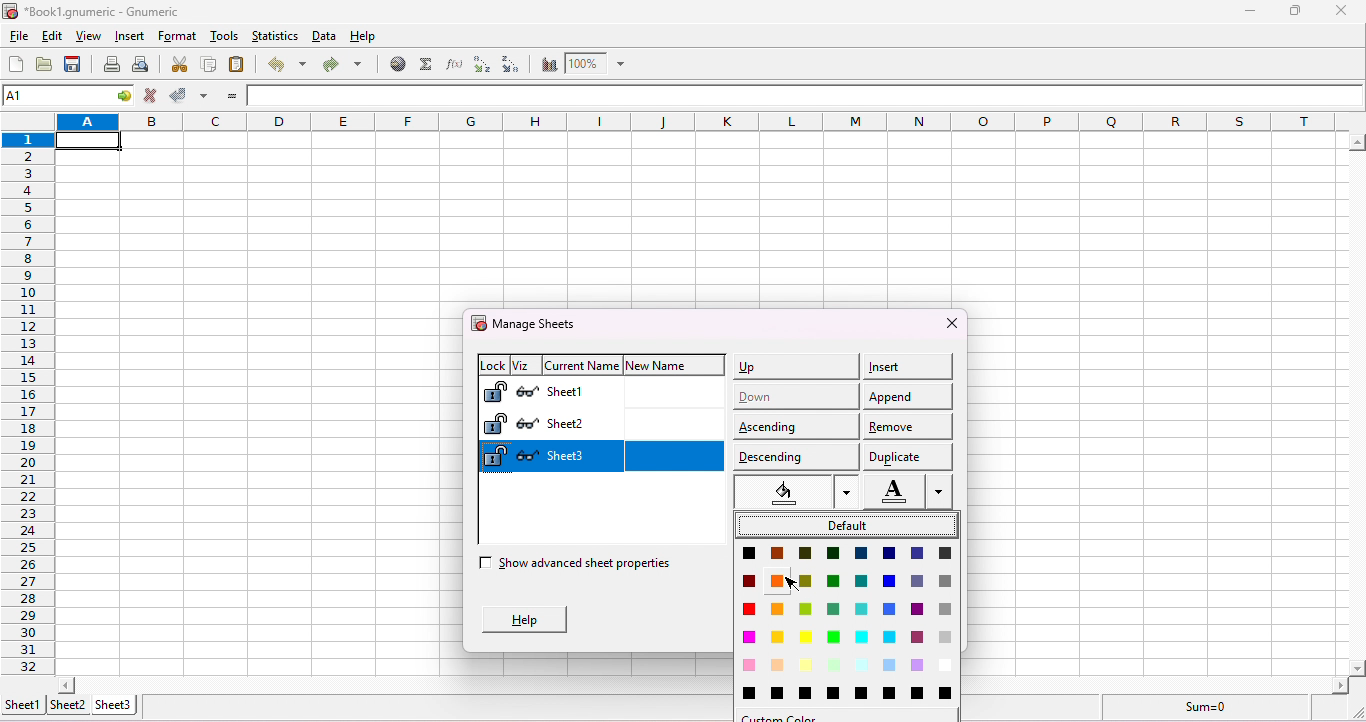 Image resolution: width=1366 pixels, height=722 pixels. Describe the element at coordinates (228, 95) in the screenshot. I see `enter formula` at that location.